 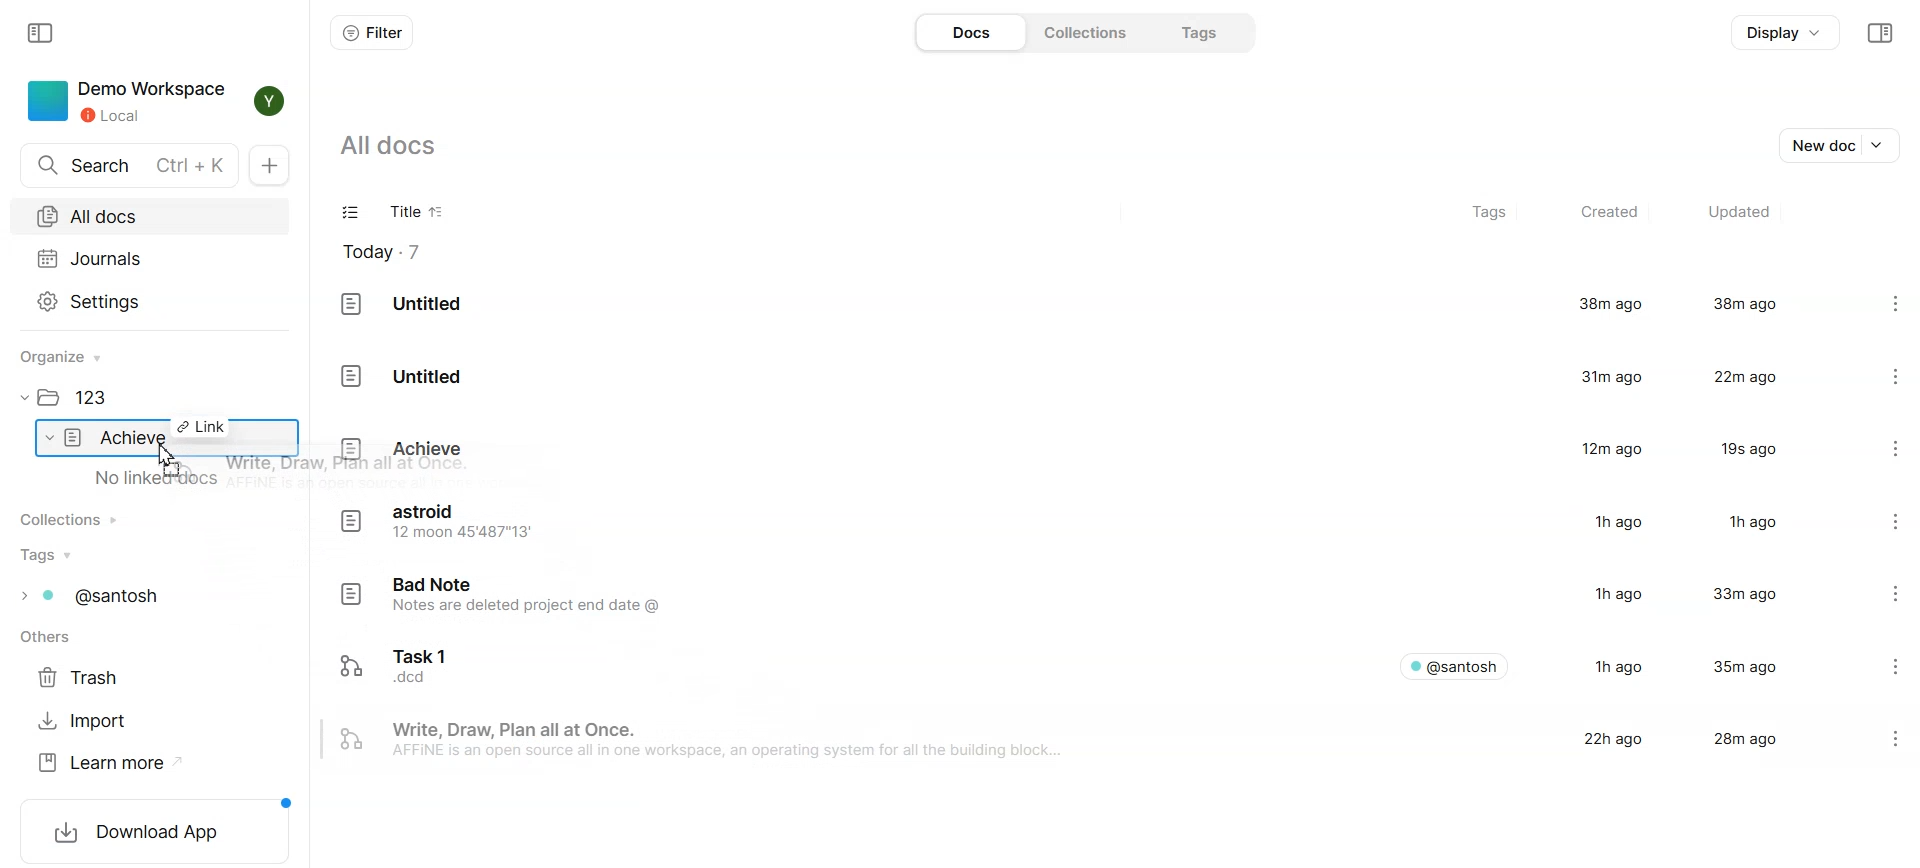 I want to click on Doc file, so click(x=1075, y=597).